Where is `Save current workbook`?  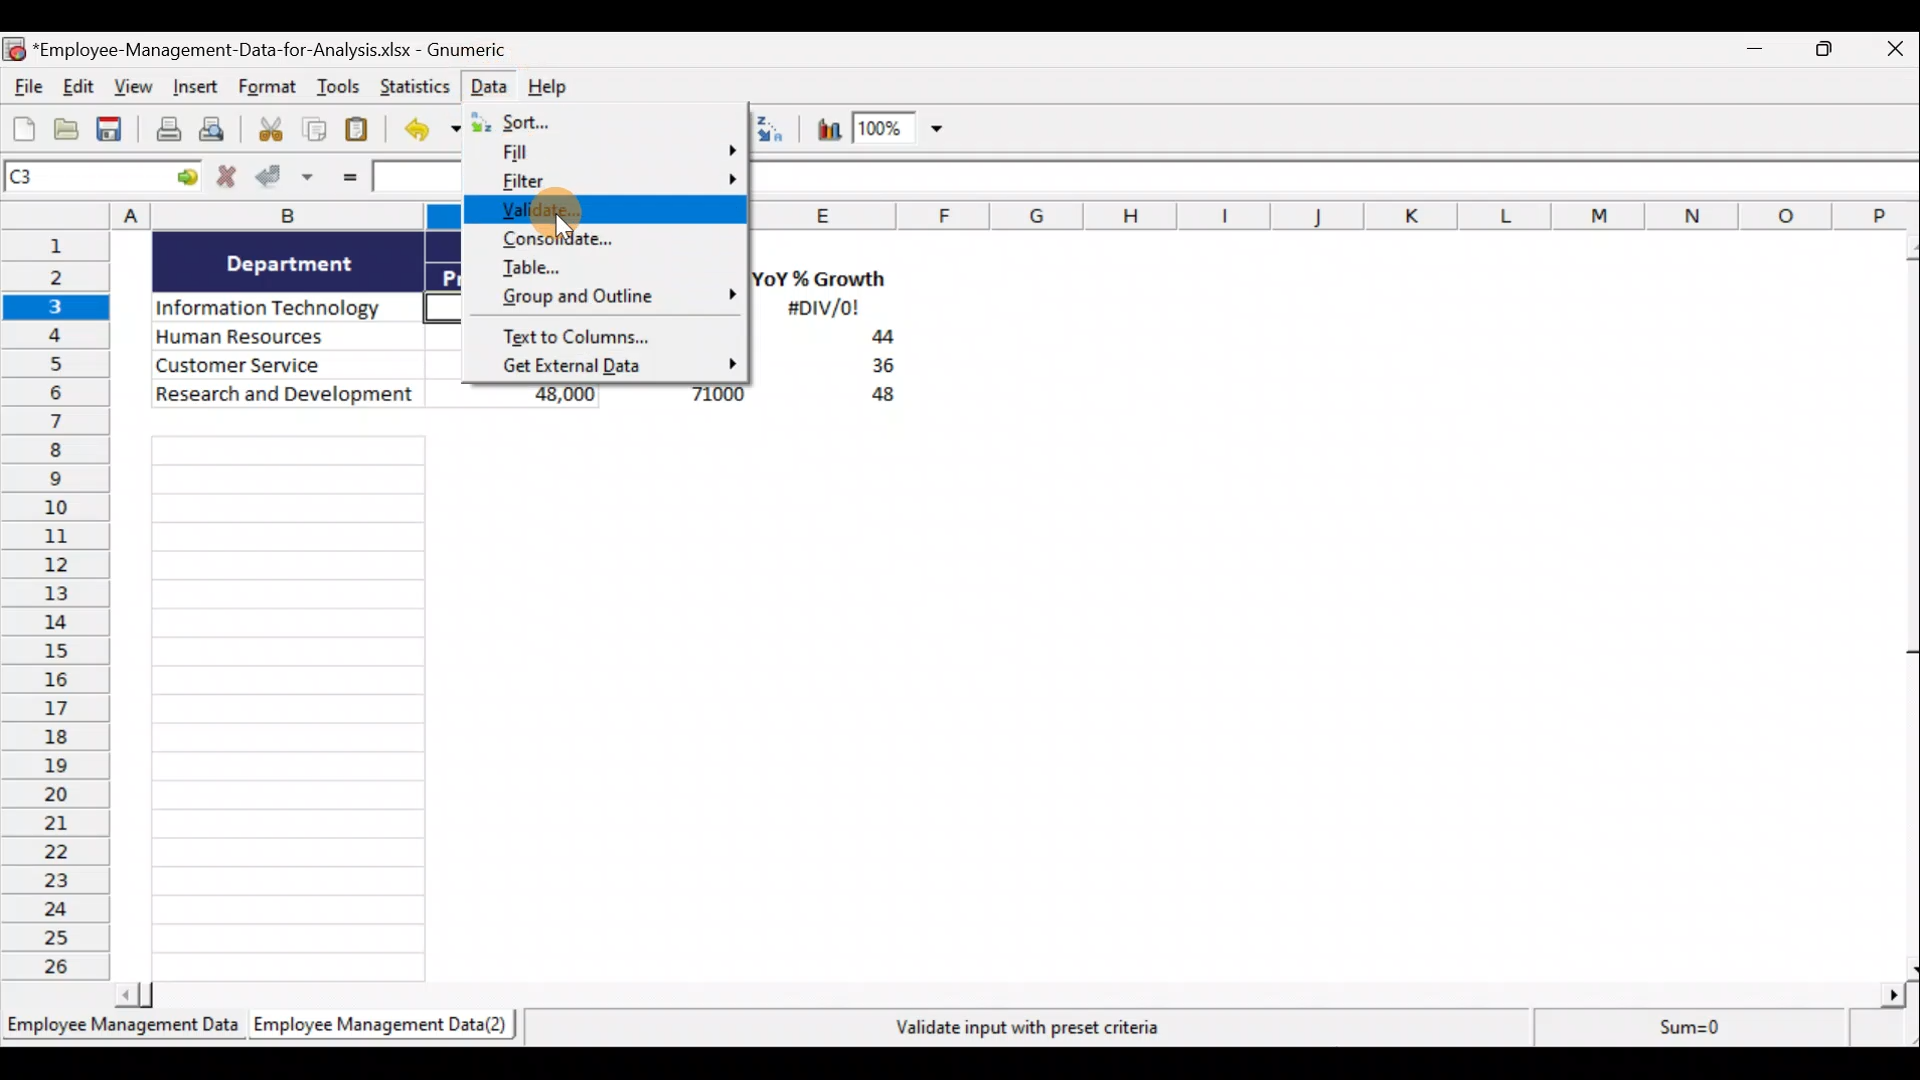
Save current workbook is located at coordinates (111, 130).